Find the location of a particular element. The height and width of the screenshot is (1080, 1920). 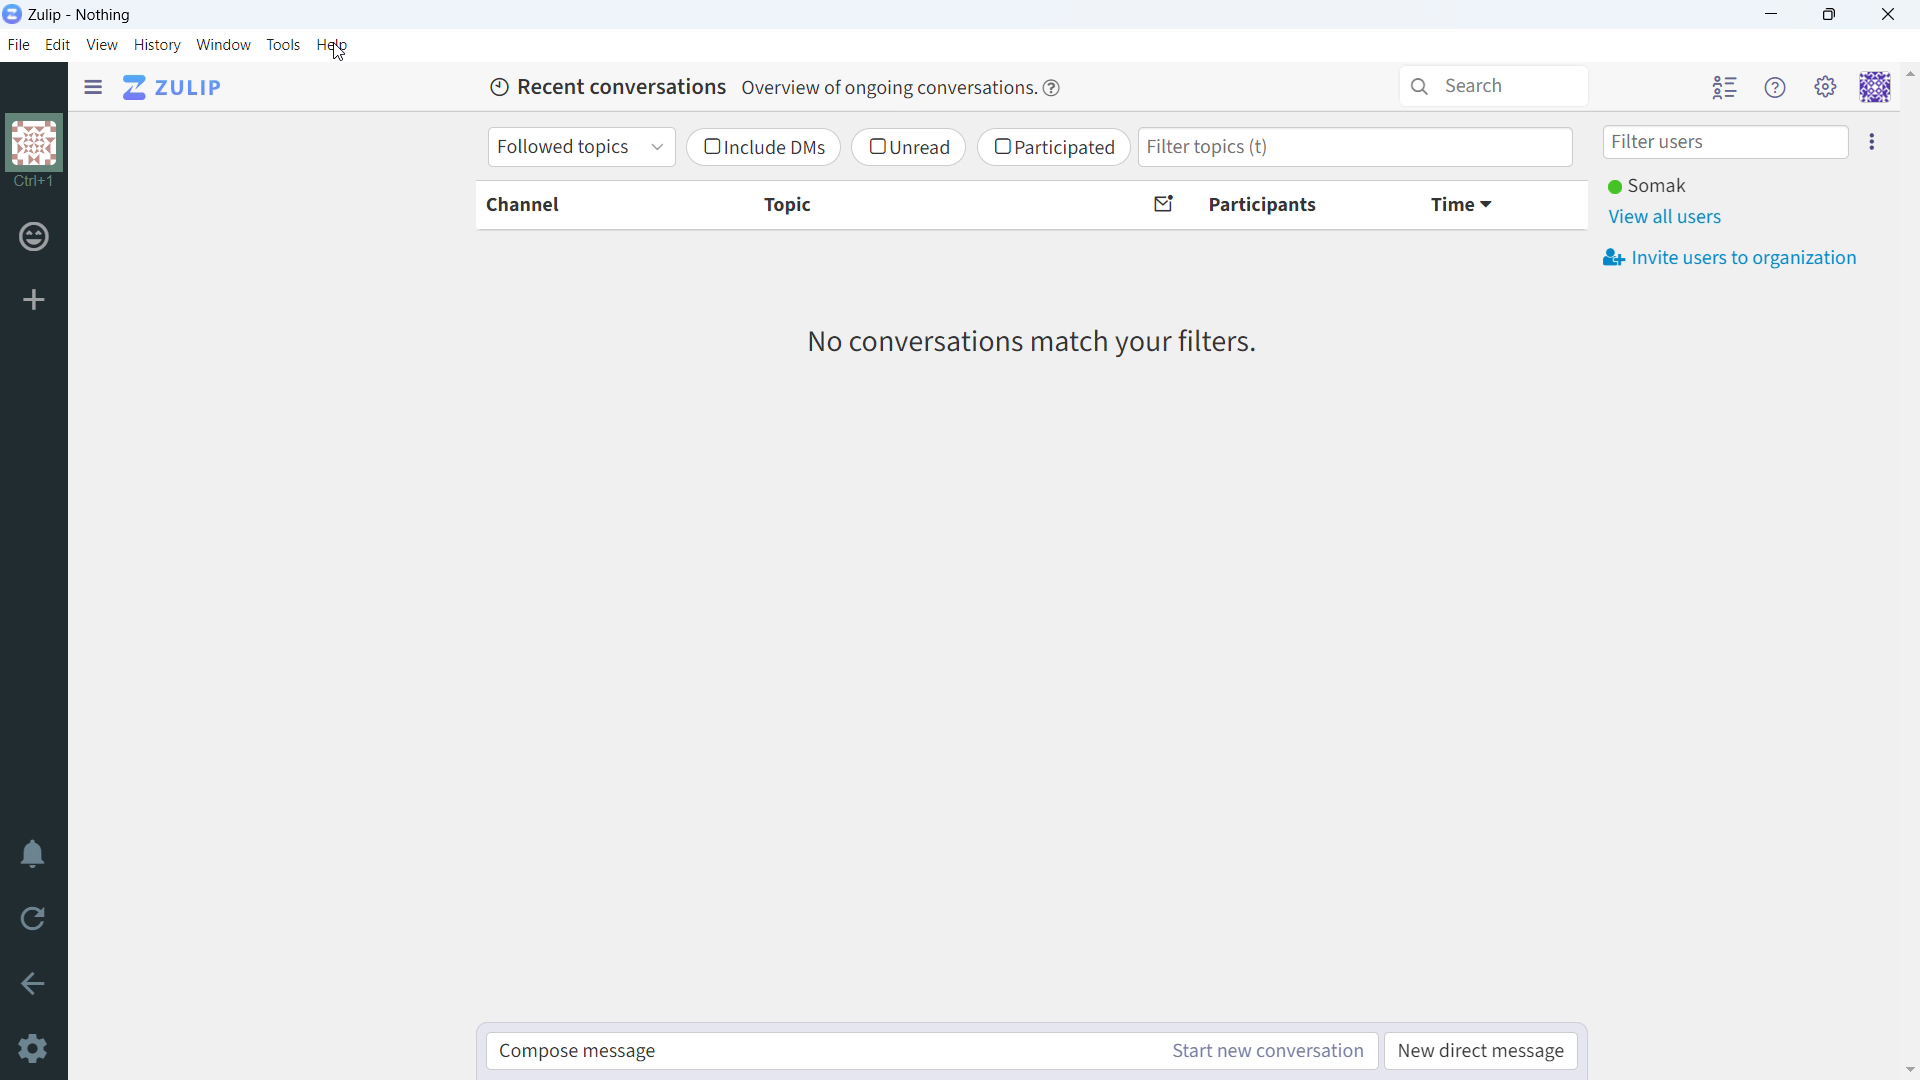

setting is located at coordinates (1826, 86).